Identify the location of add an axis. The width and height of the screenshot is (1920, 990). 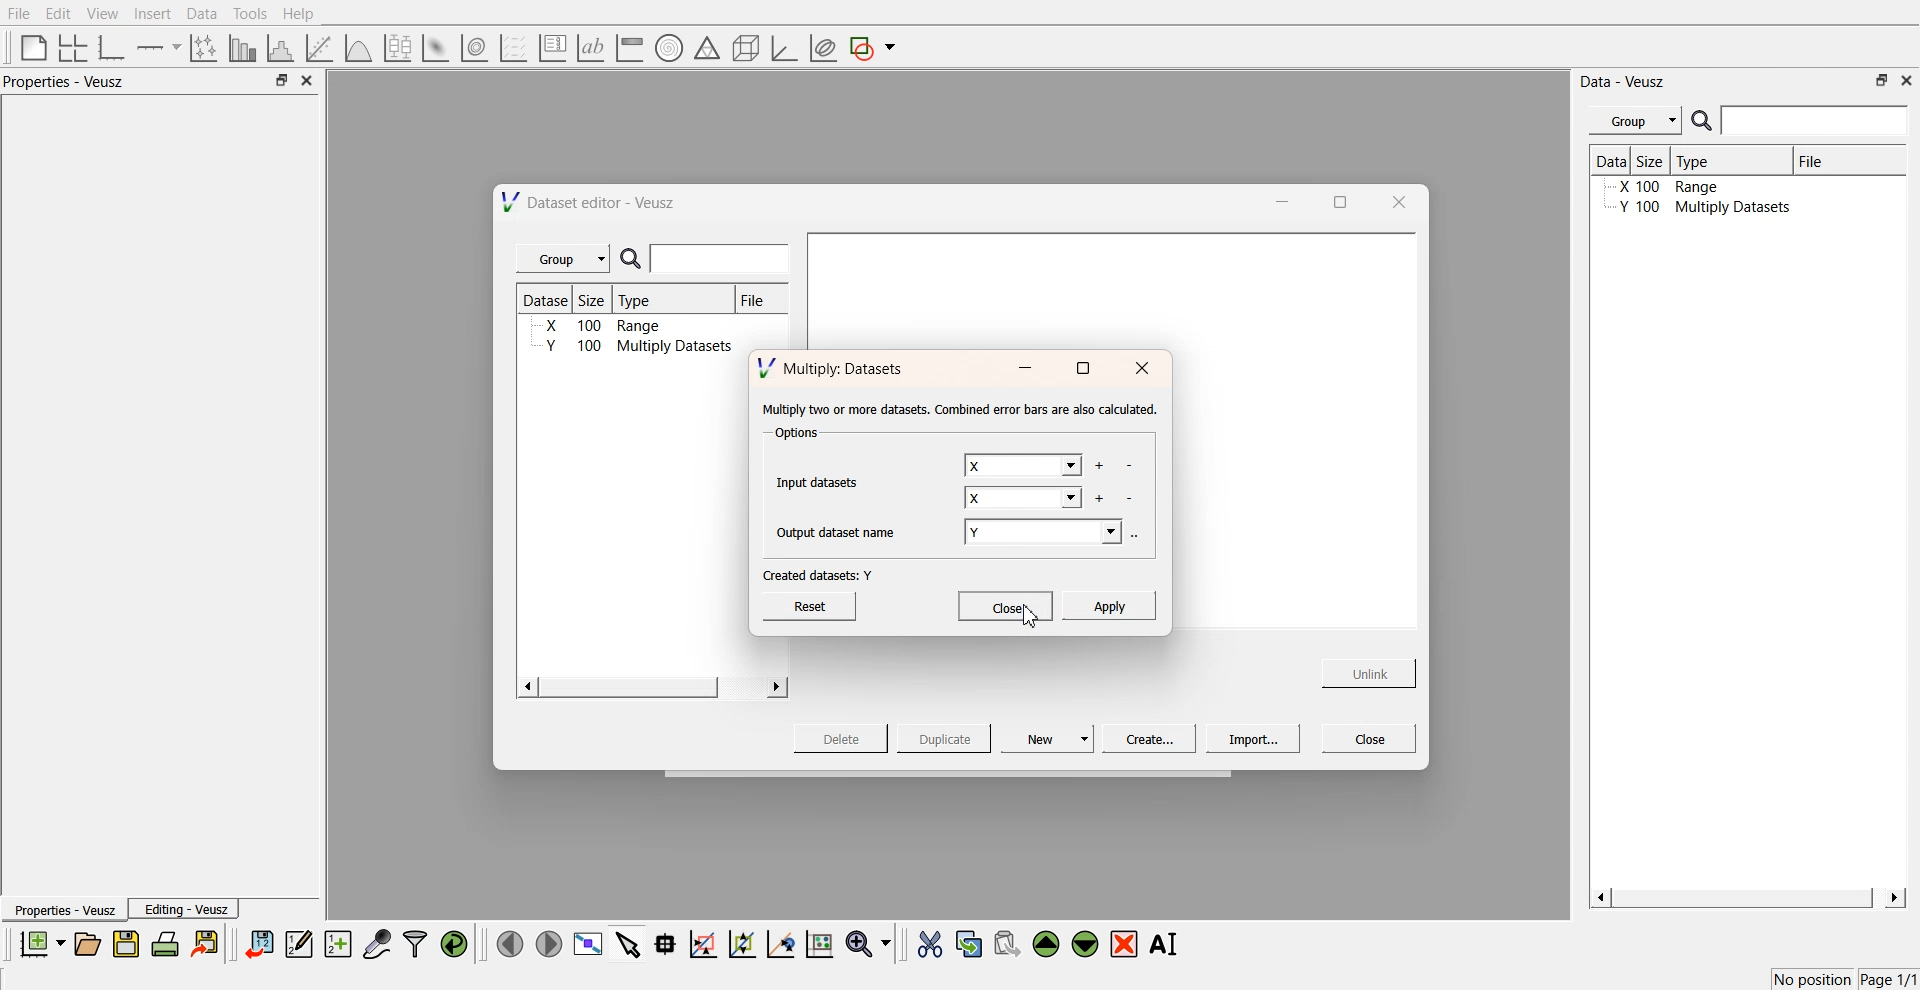
(160, 47).